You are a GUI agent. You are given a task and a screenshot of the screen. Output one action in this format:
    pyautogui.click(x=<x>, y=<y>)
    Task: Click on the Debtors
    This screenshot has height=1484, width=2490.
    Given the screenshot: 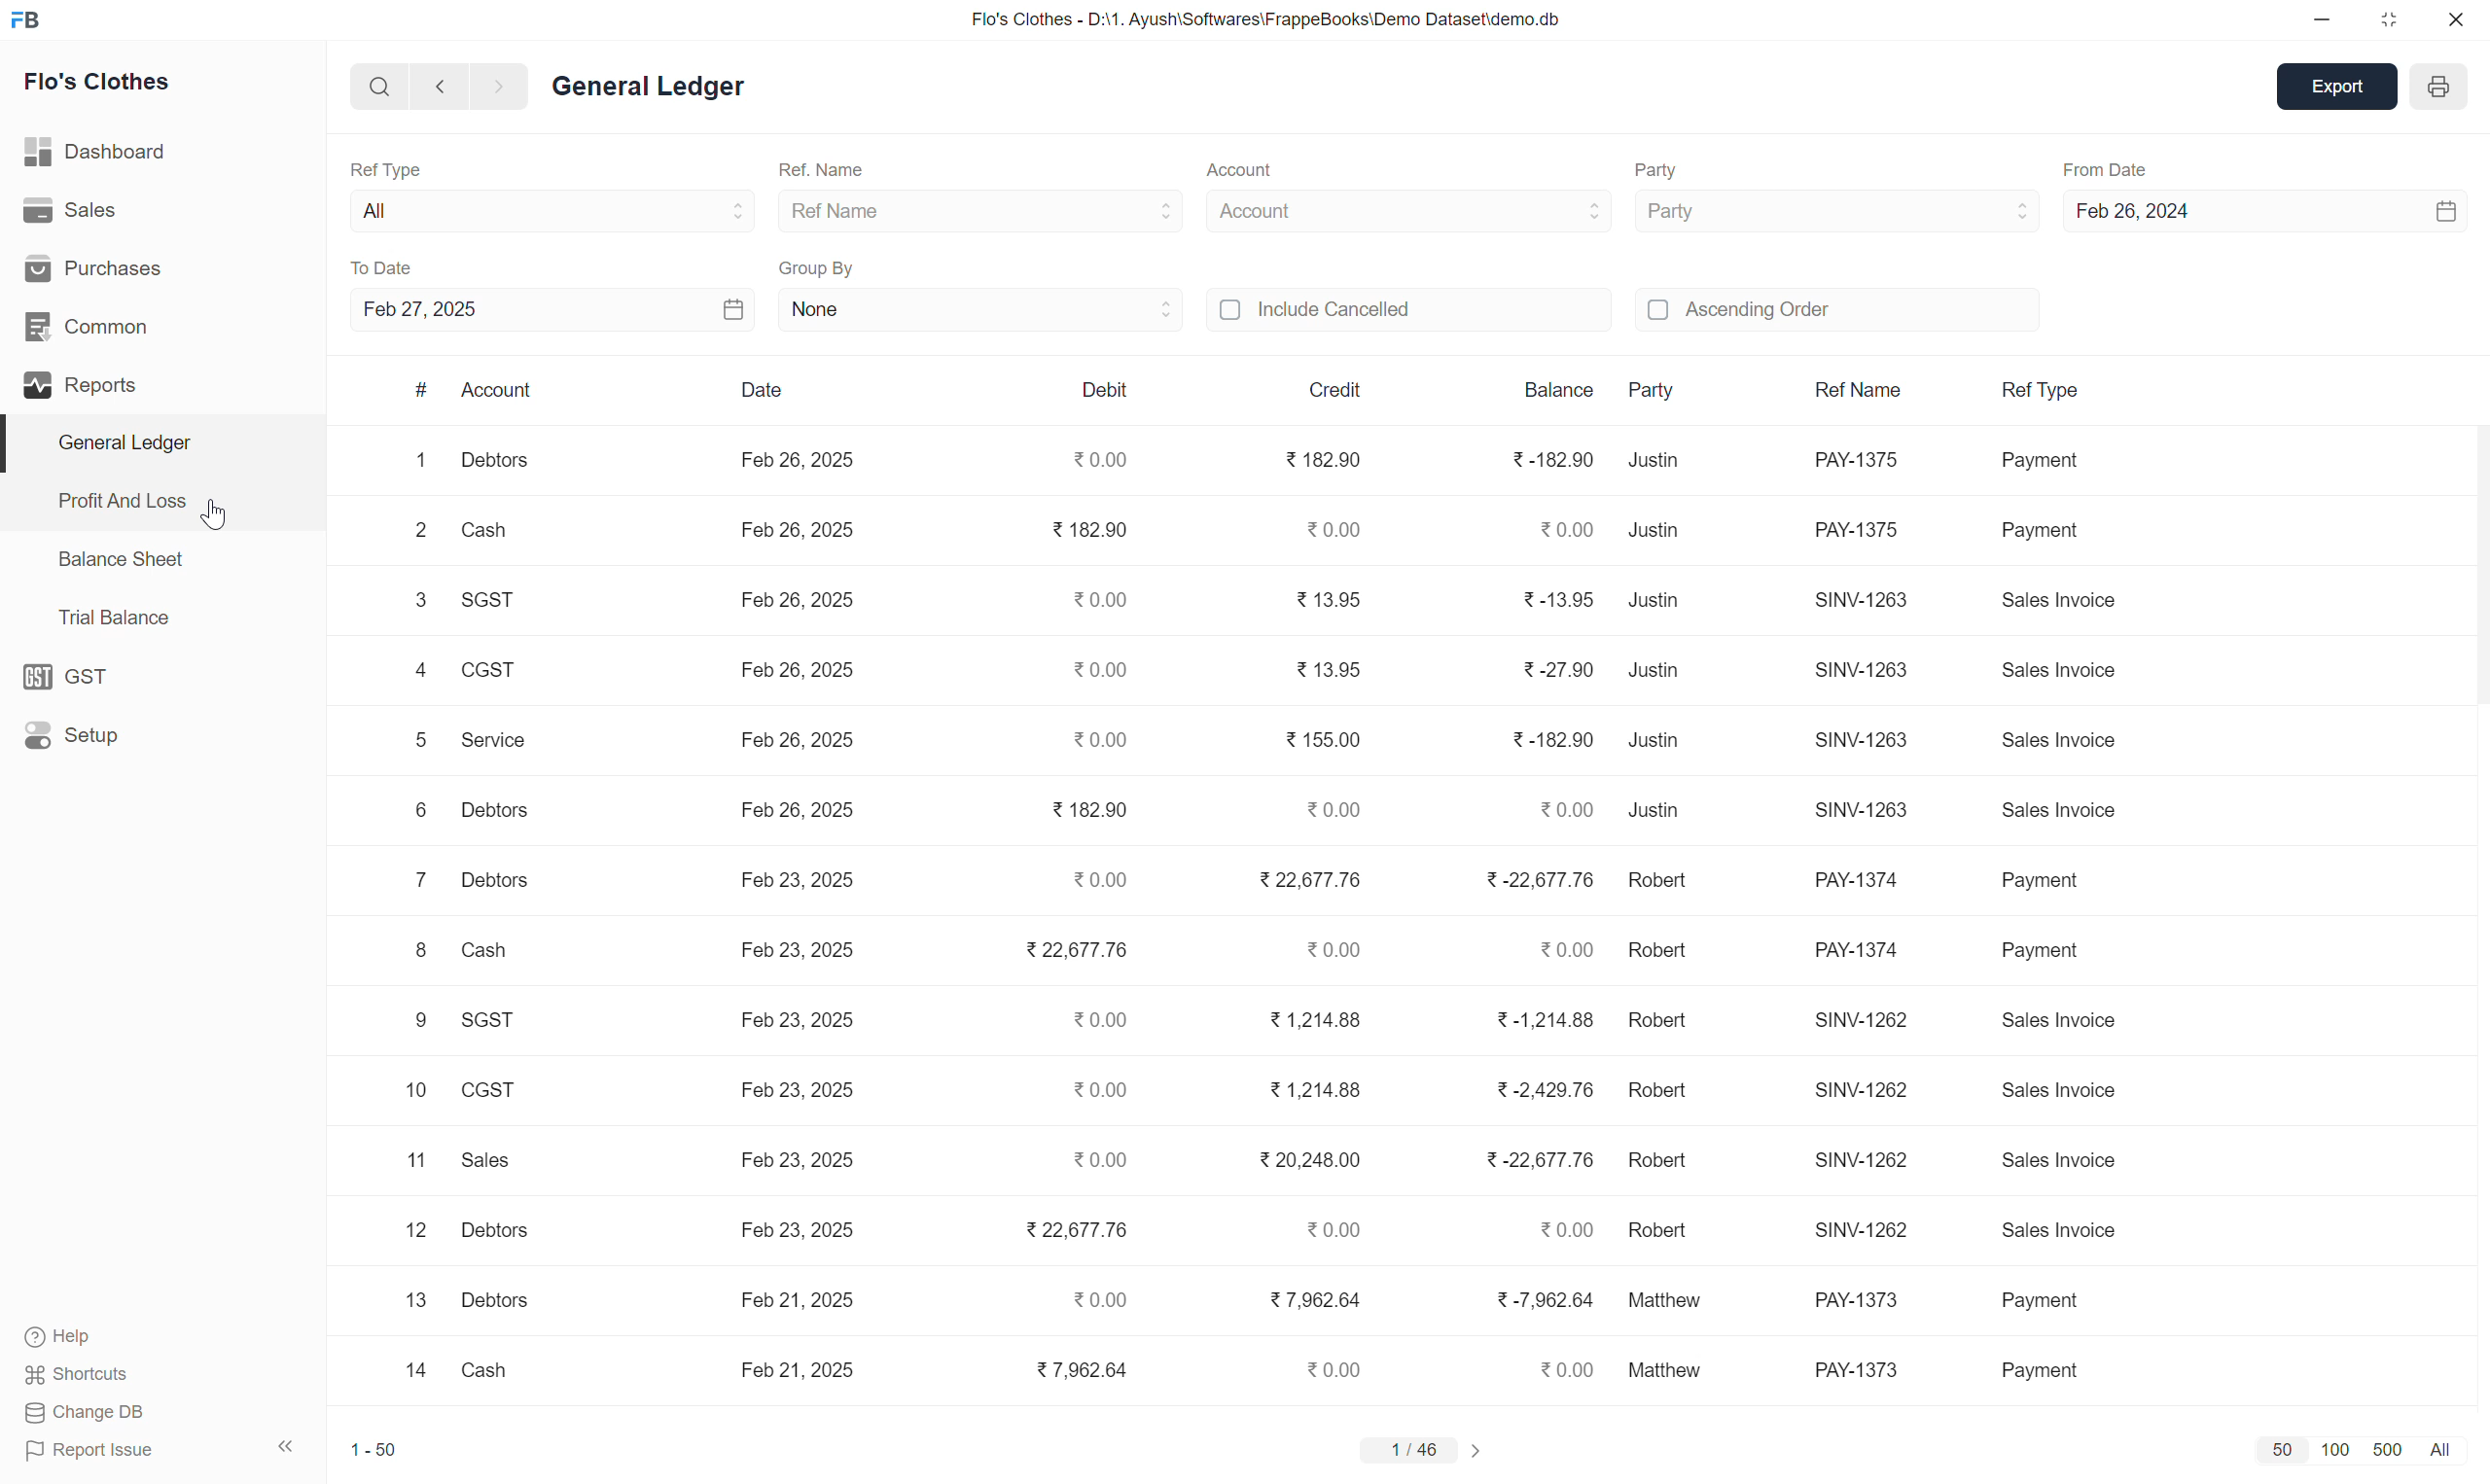 What is the action you would take?
    pyautogui.click(x=504, y=470)
    